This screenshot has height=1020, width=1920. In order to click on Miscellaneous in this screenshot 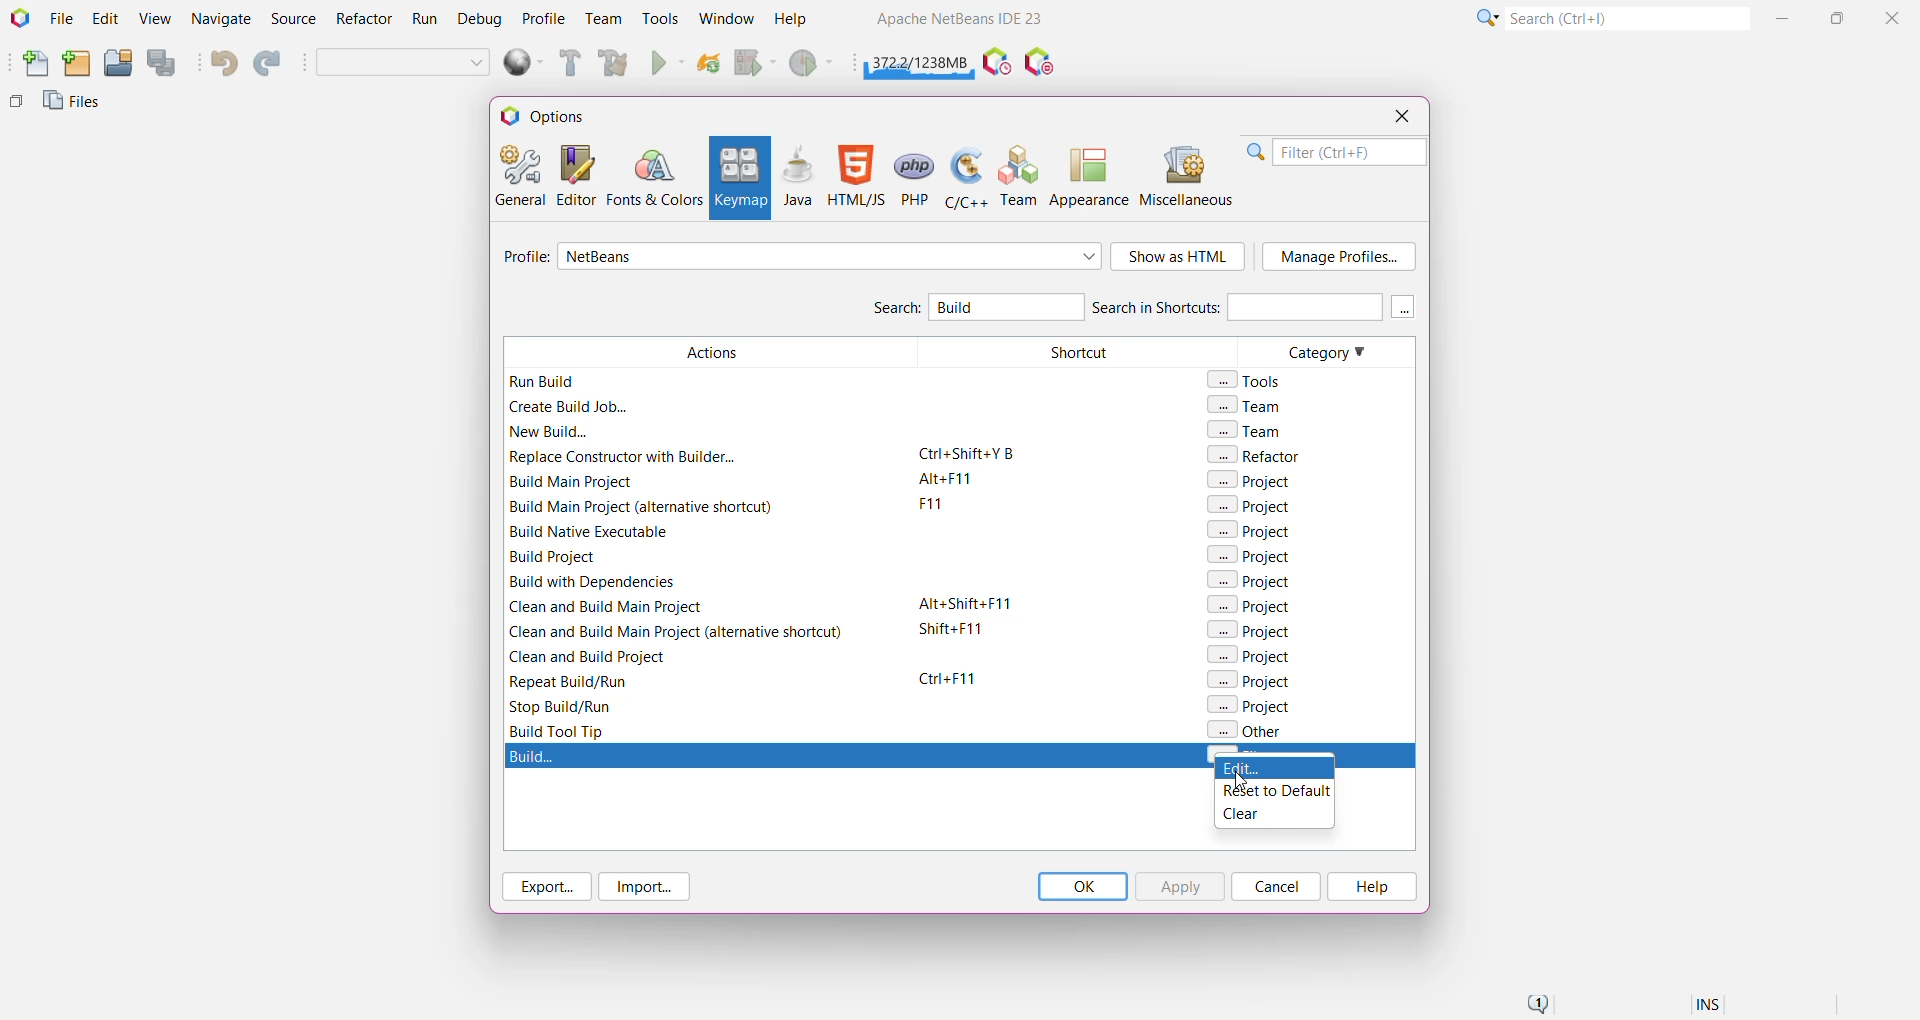, I will do `click(1189, 176)`.